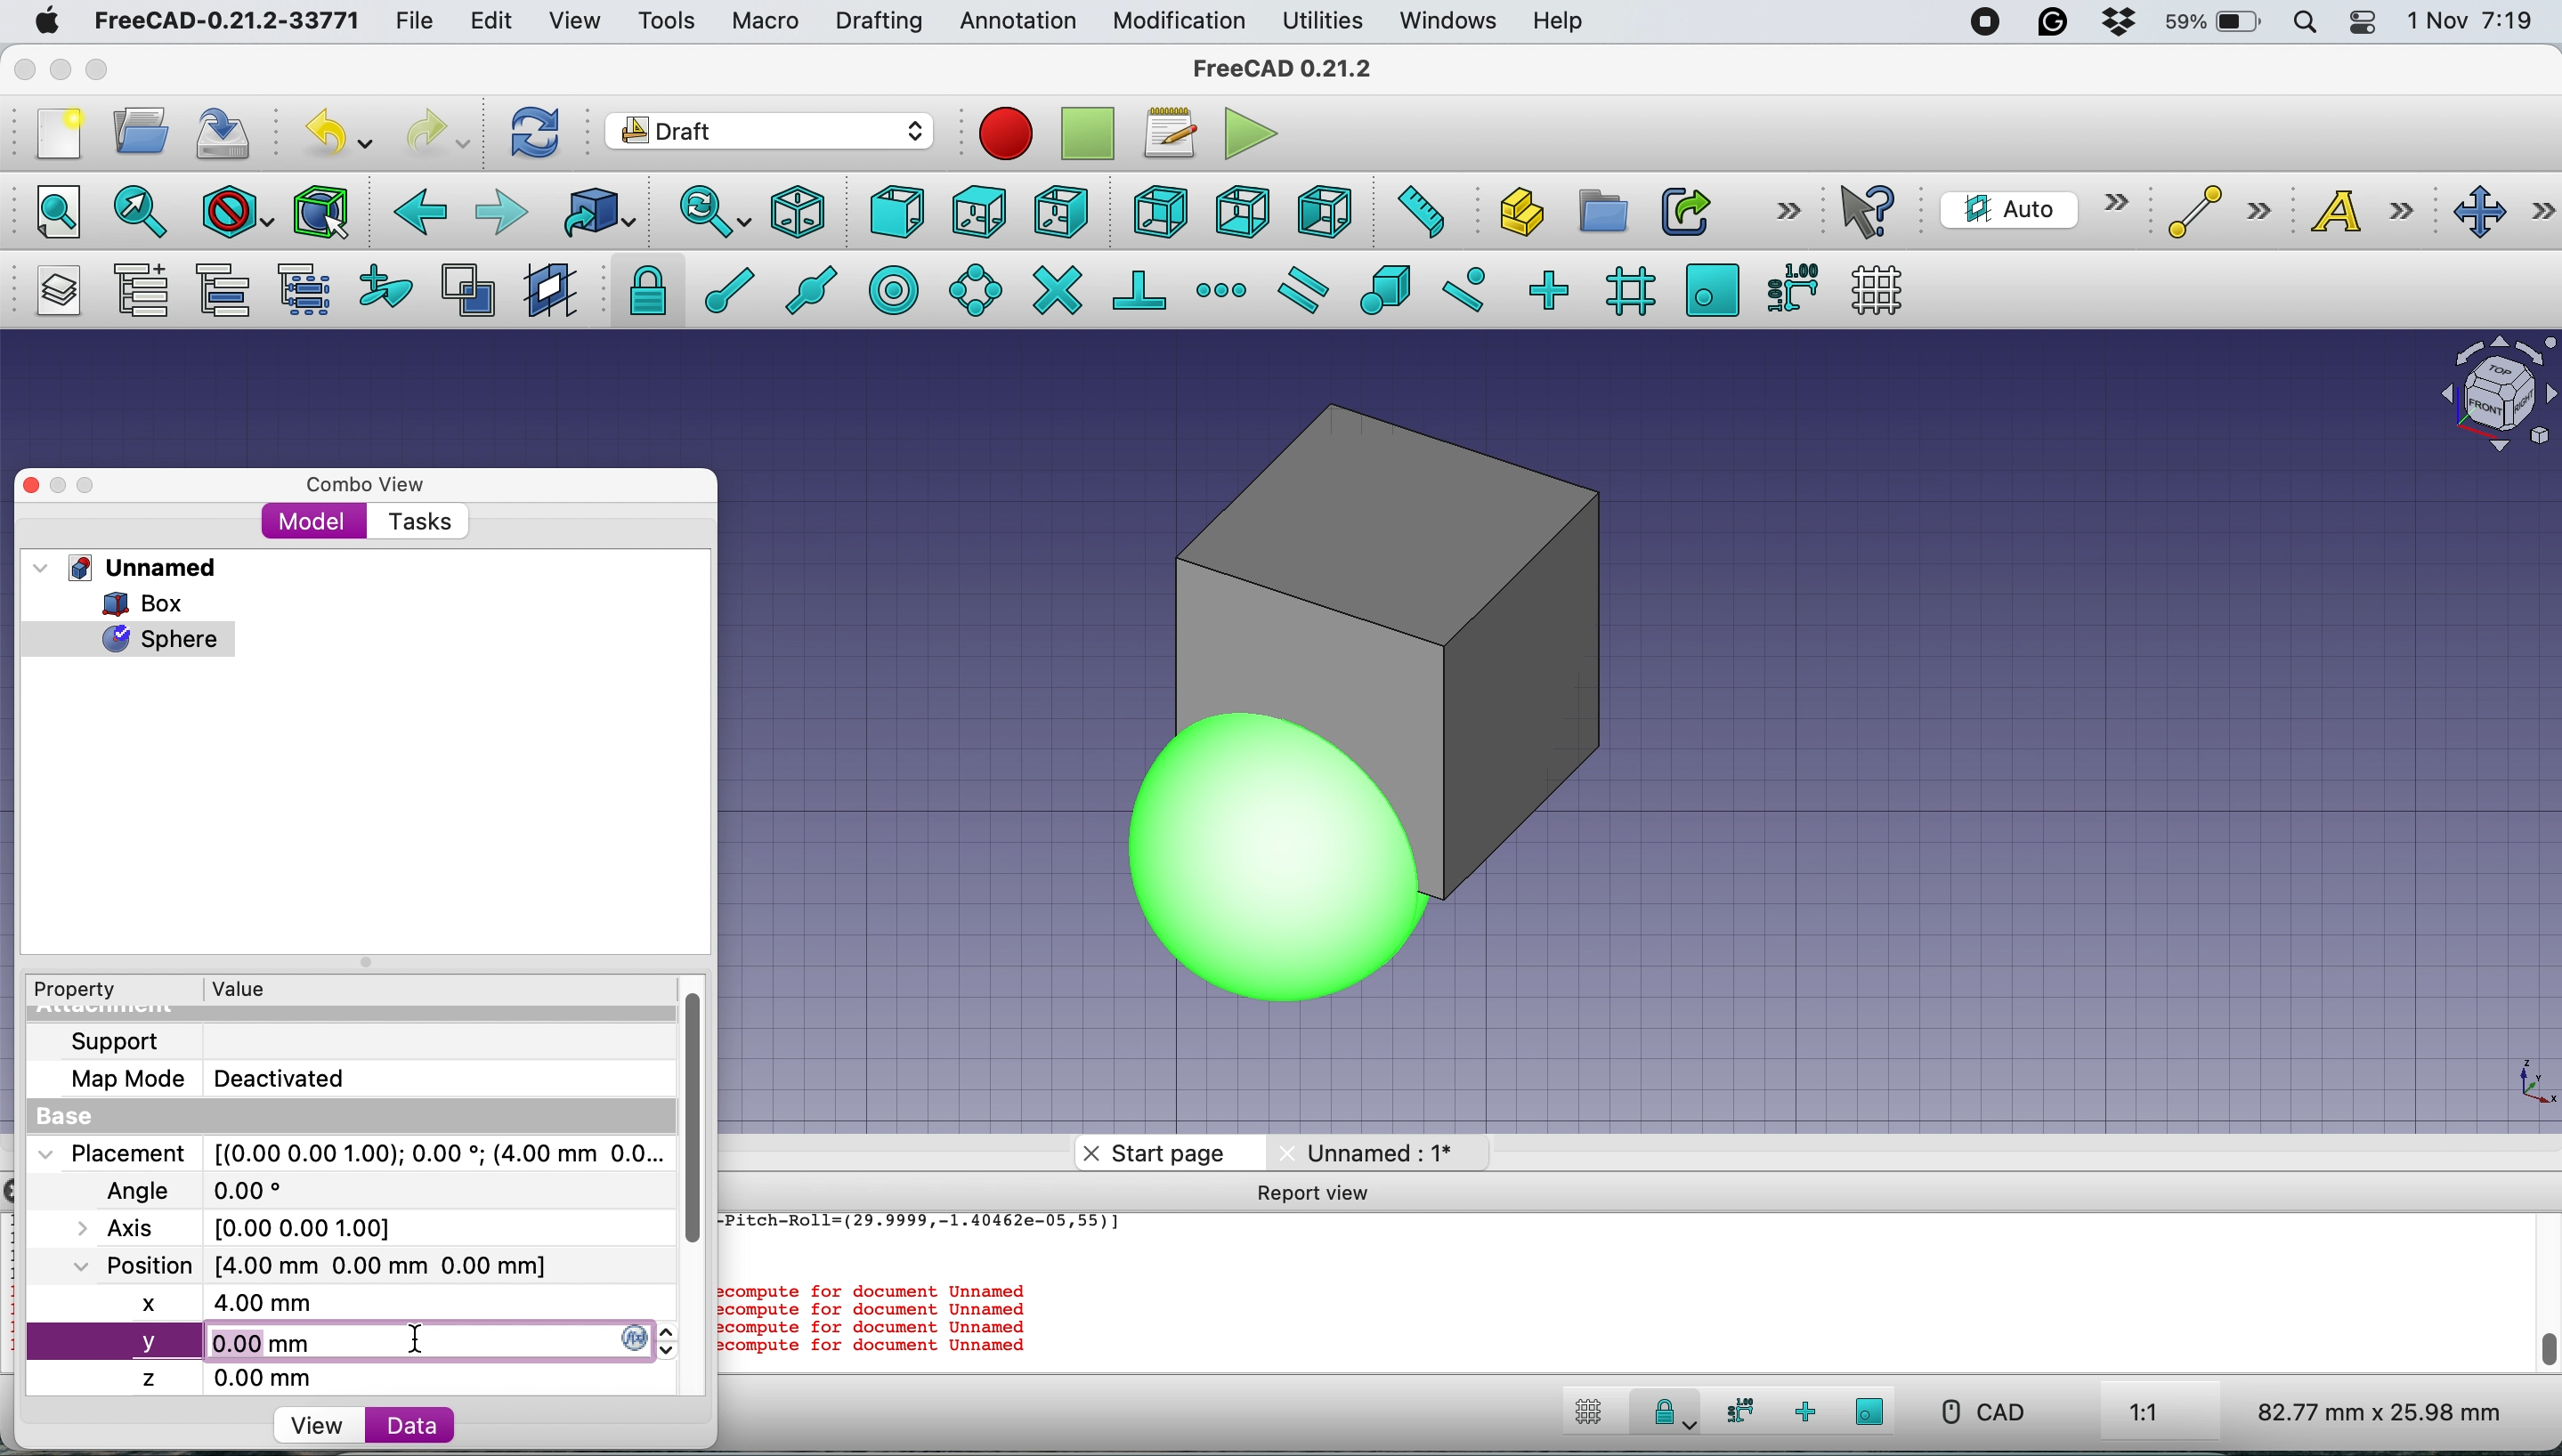 Image resolution: width=2562 pixels, height=1456 pixels. What do you see at coordinates (244, 1307) in the screenshot?
I see `new x axis value` at bounding box center [244, 1307].